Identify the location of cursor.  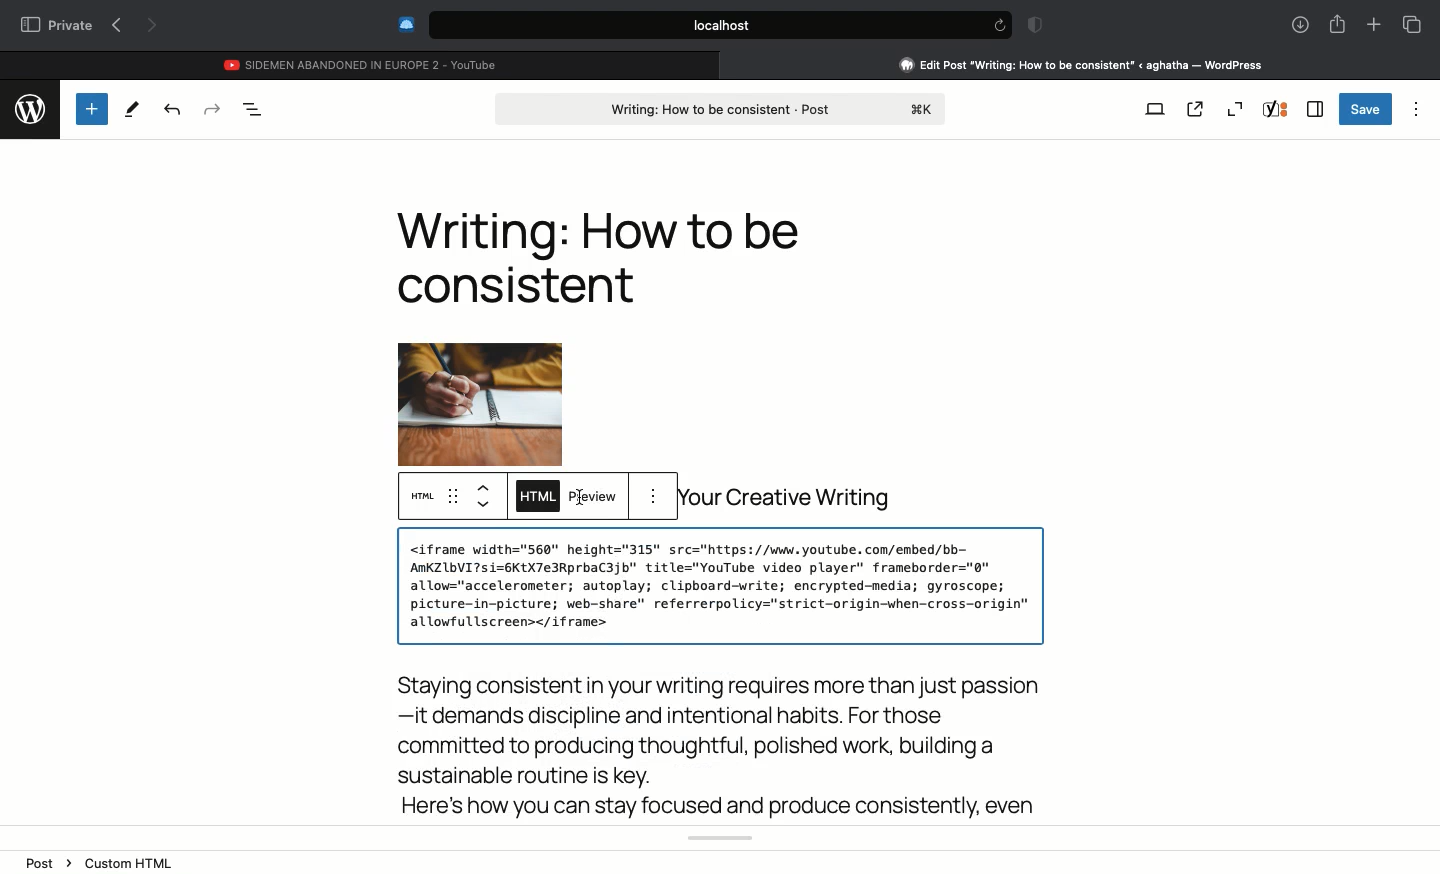
(577, 496).